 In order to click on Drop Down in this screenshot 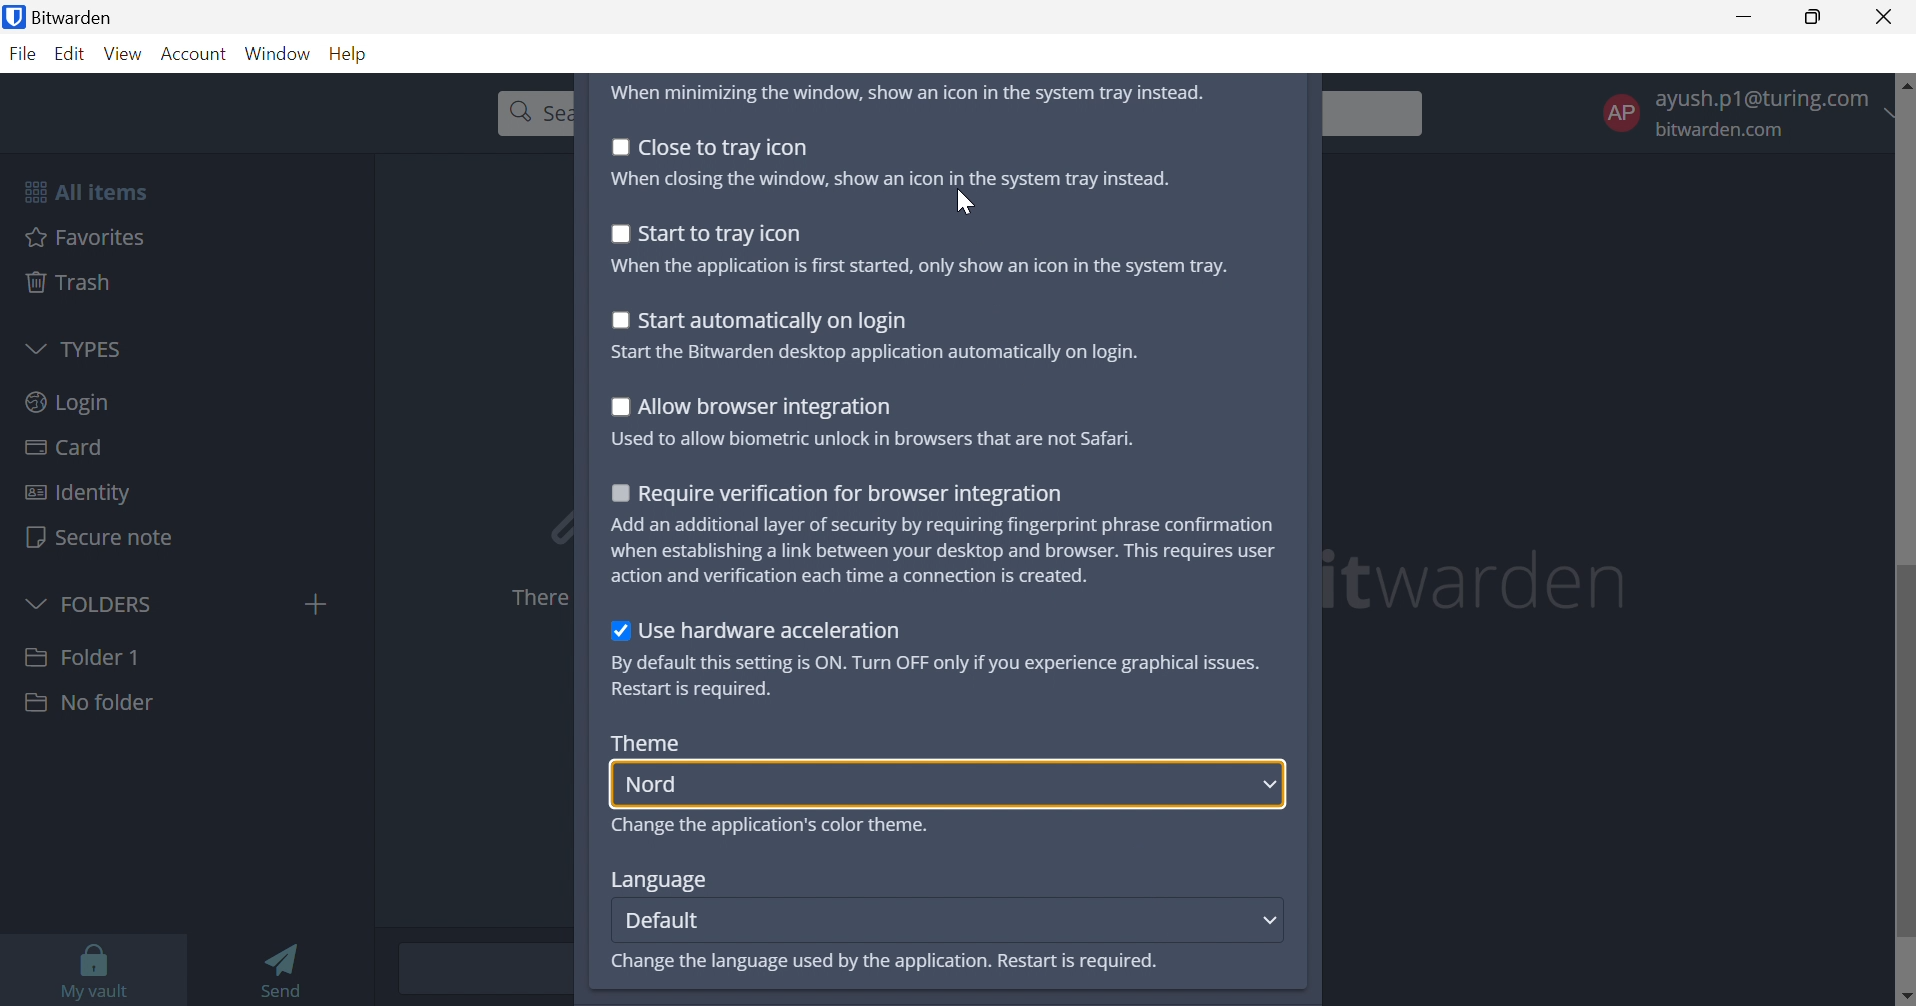, I will do `click(1269, 785)`.